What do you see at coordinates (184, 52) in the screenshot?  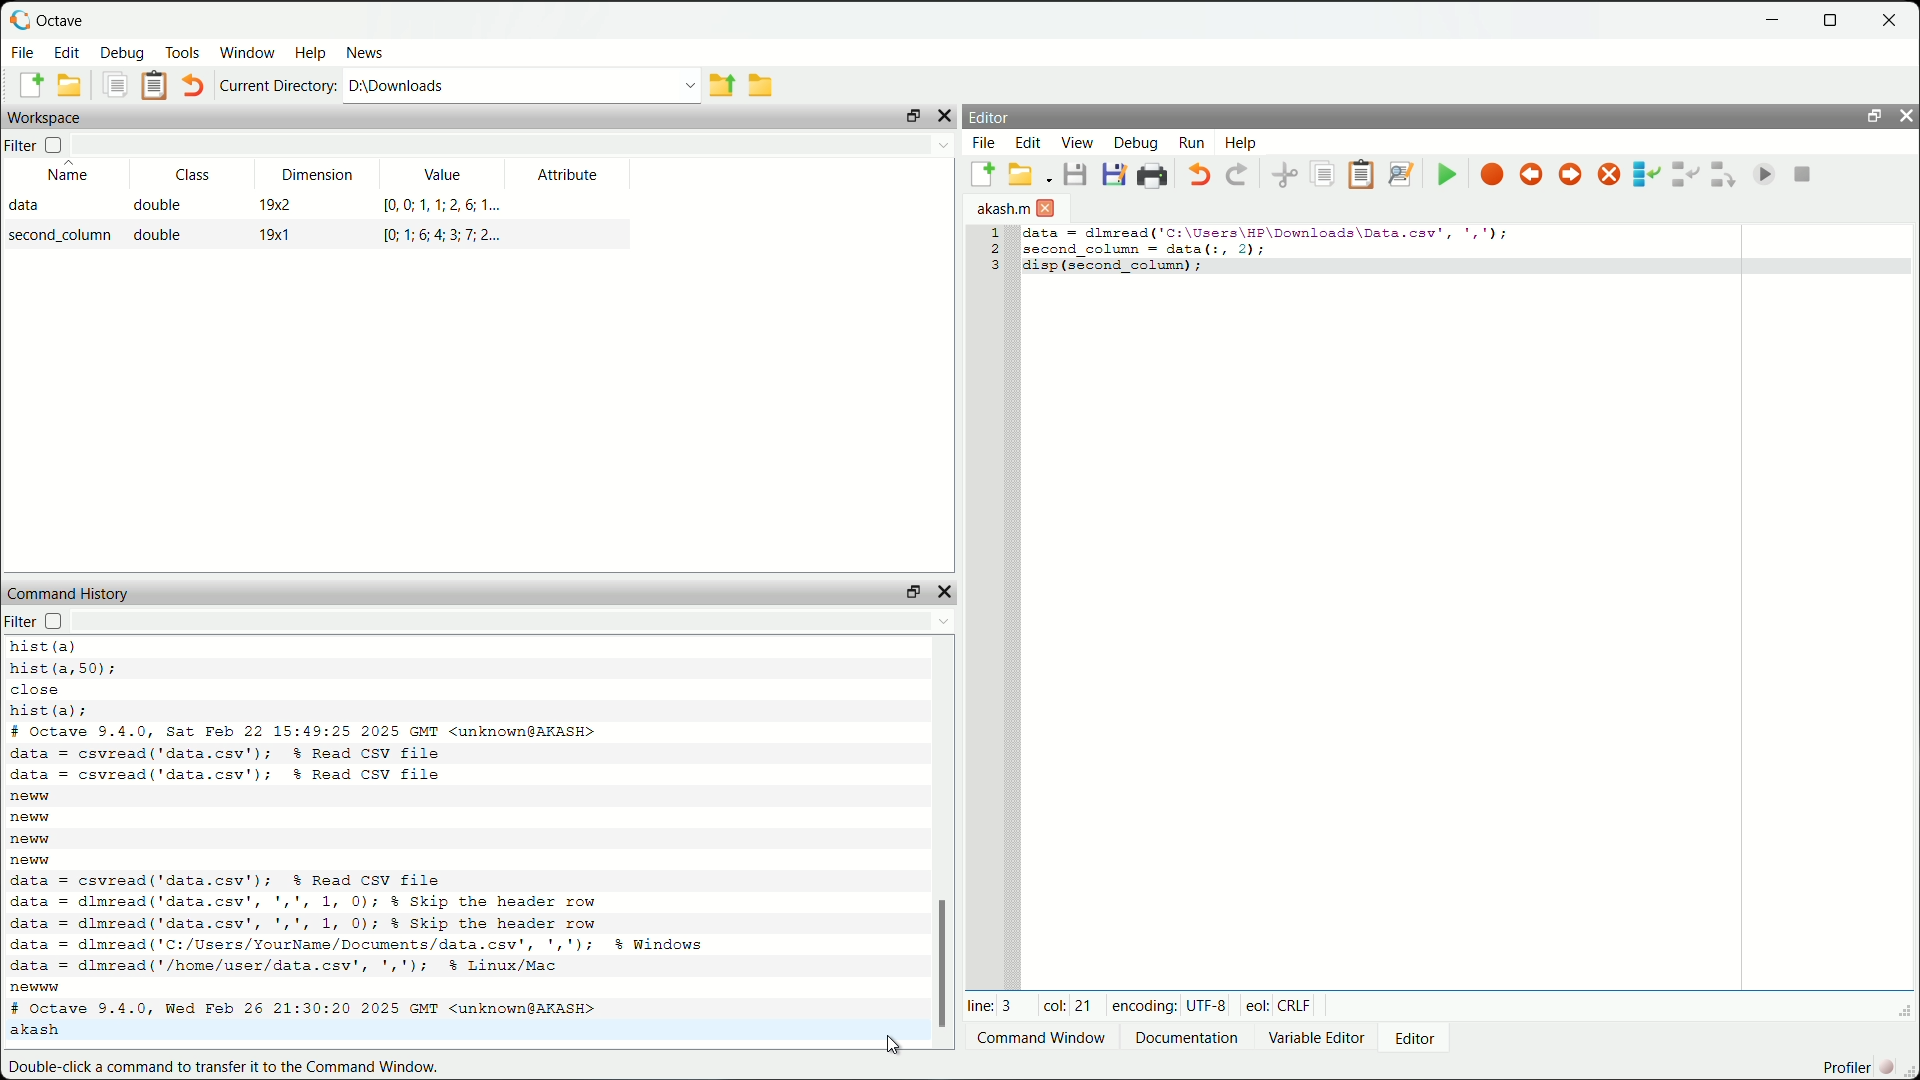 I see `tools` at bounding box center [184, 52].